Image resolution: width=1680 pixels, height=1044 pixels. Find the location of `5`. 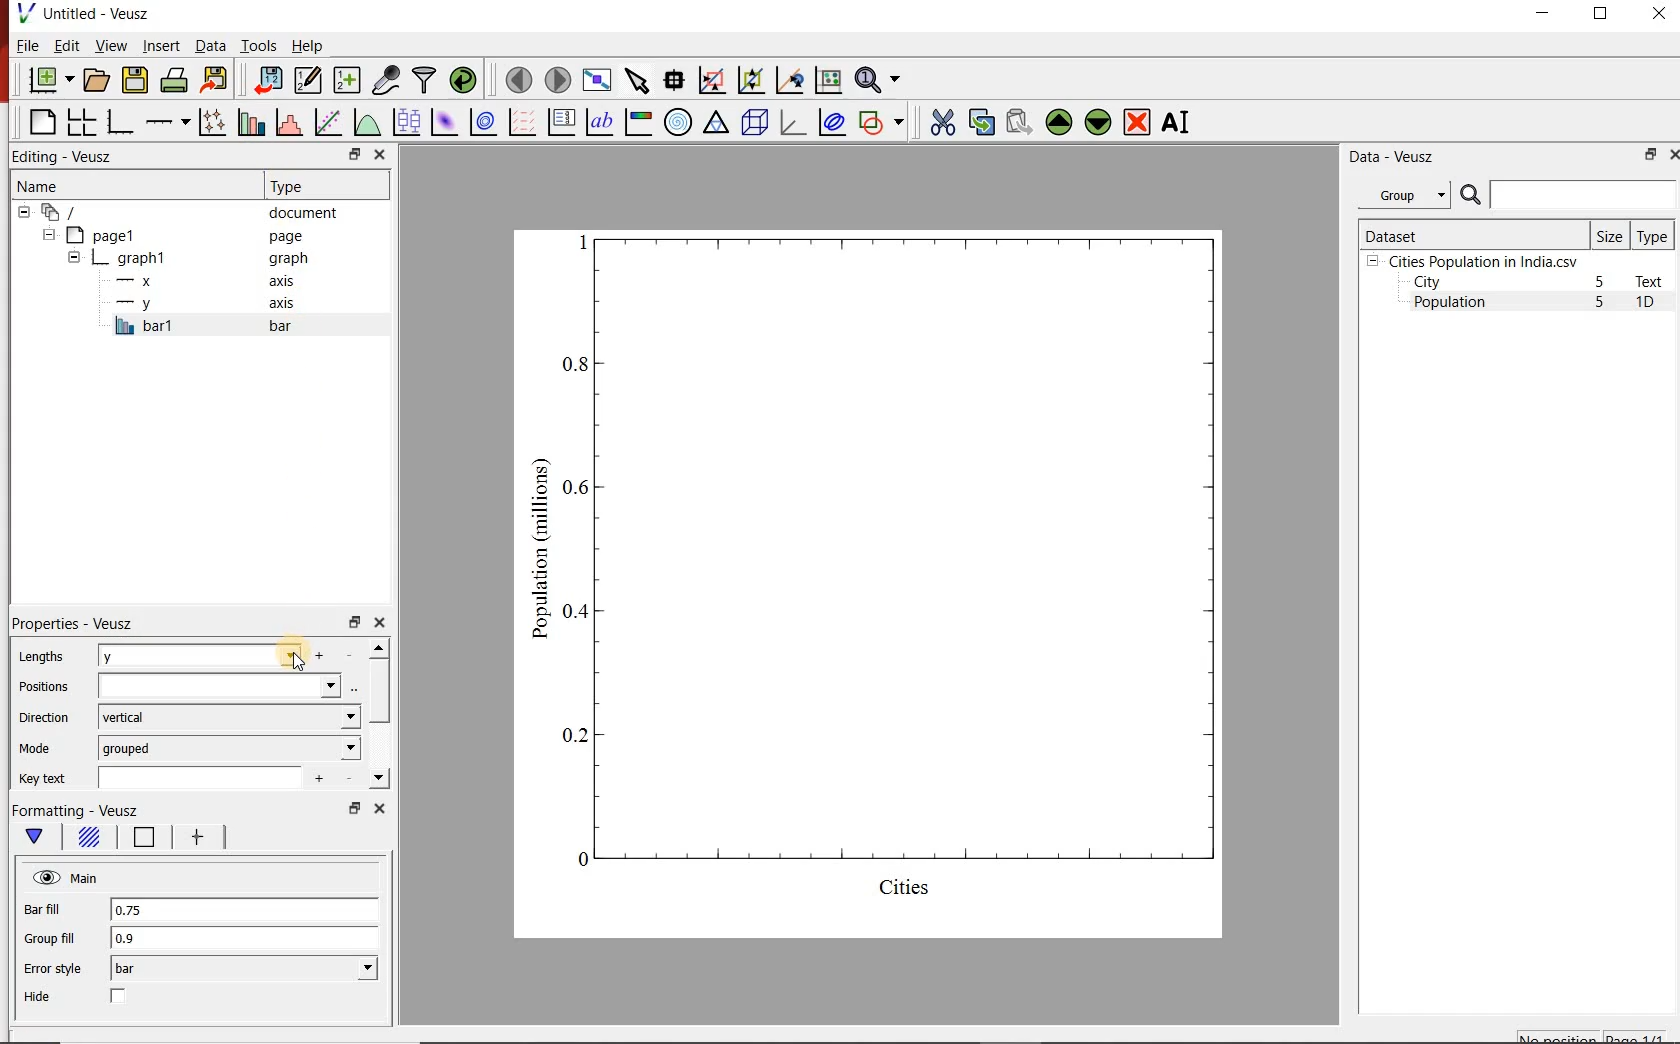

5 is located at coordinates (1601, 303).